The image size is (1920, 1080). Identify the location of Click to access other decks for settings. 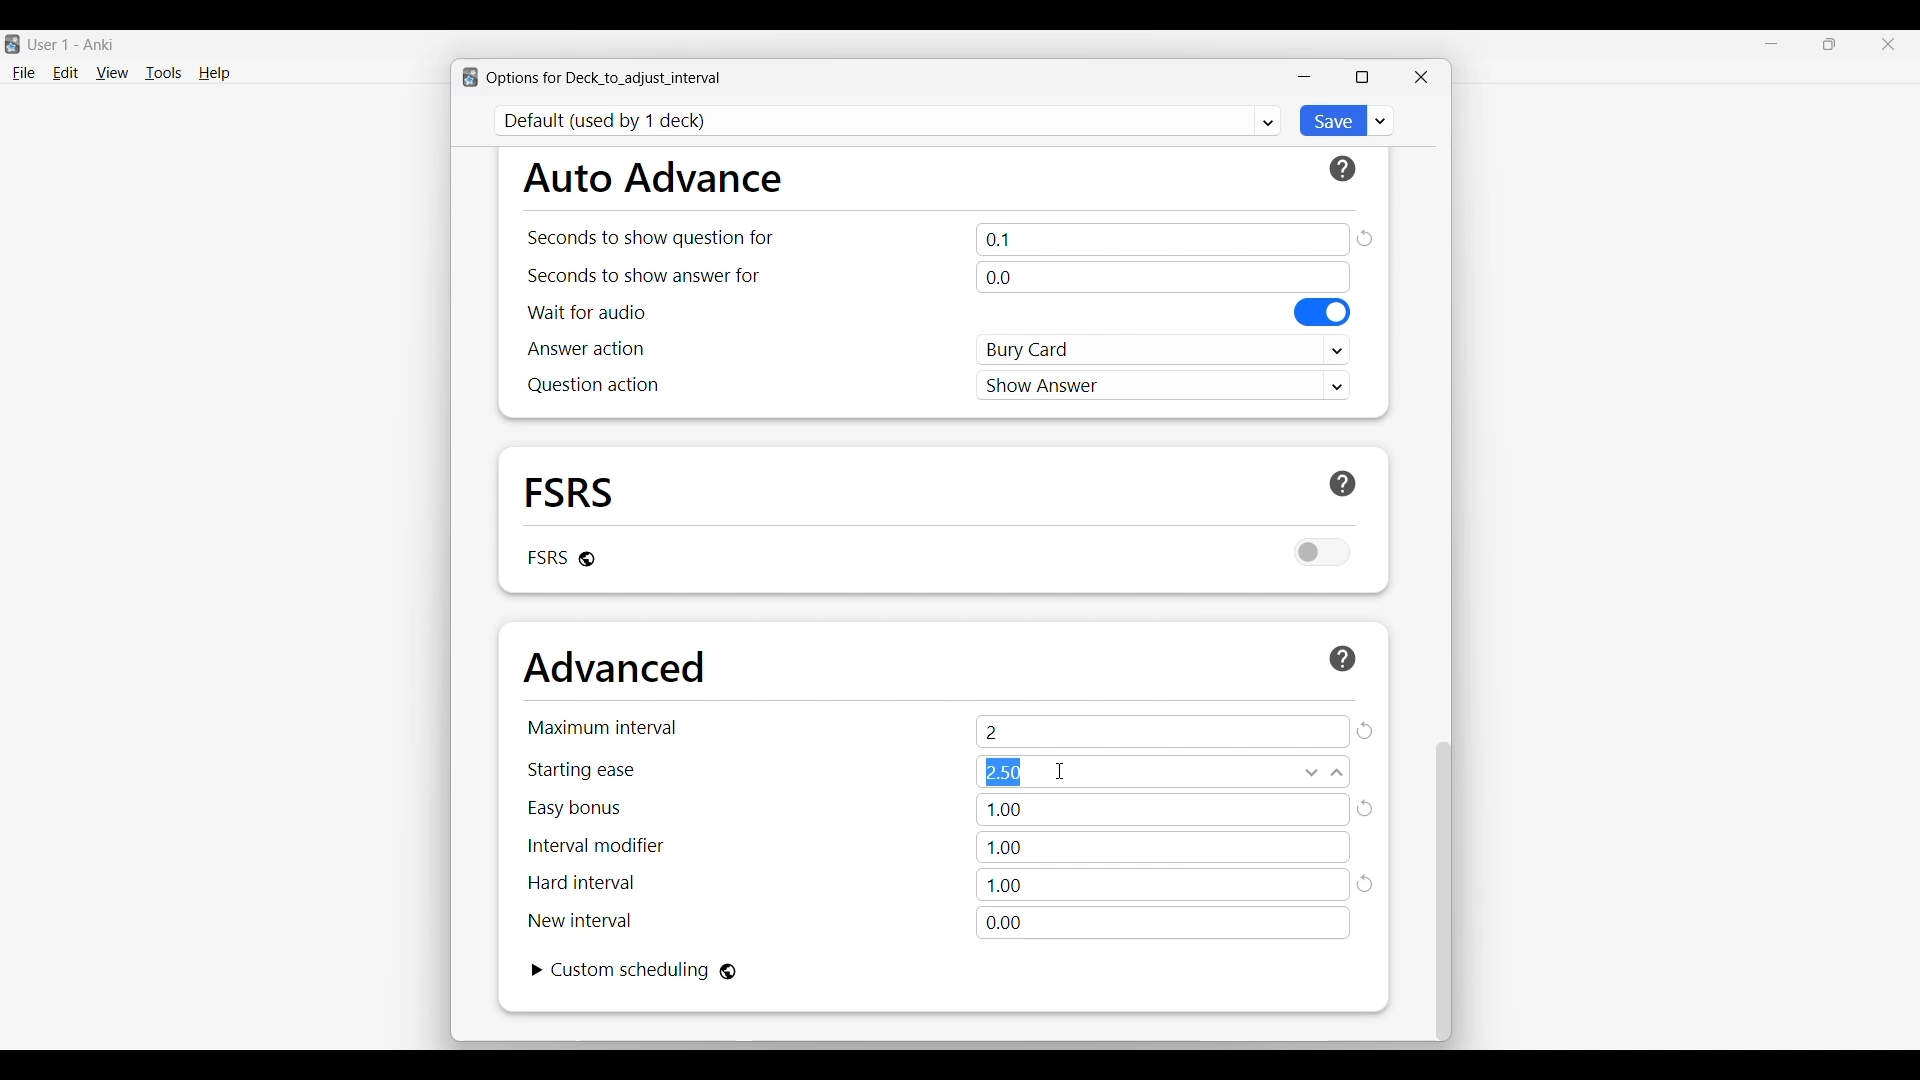
(889, 121).